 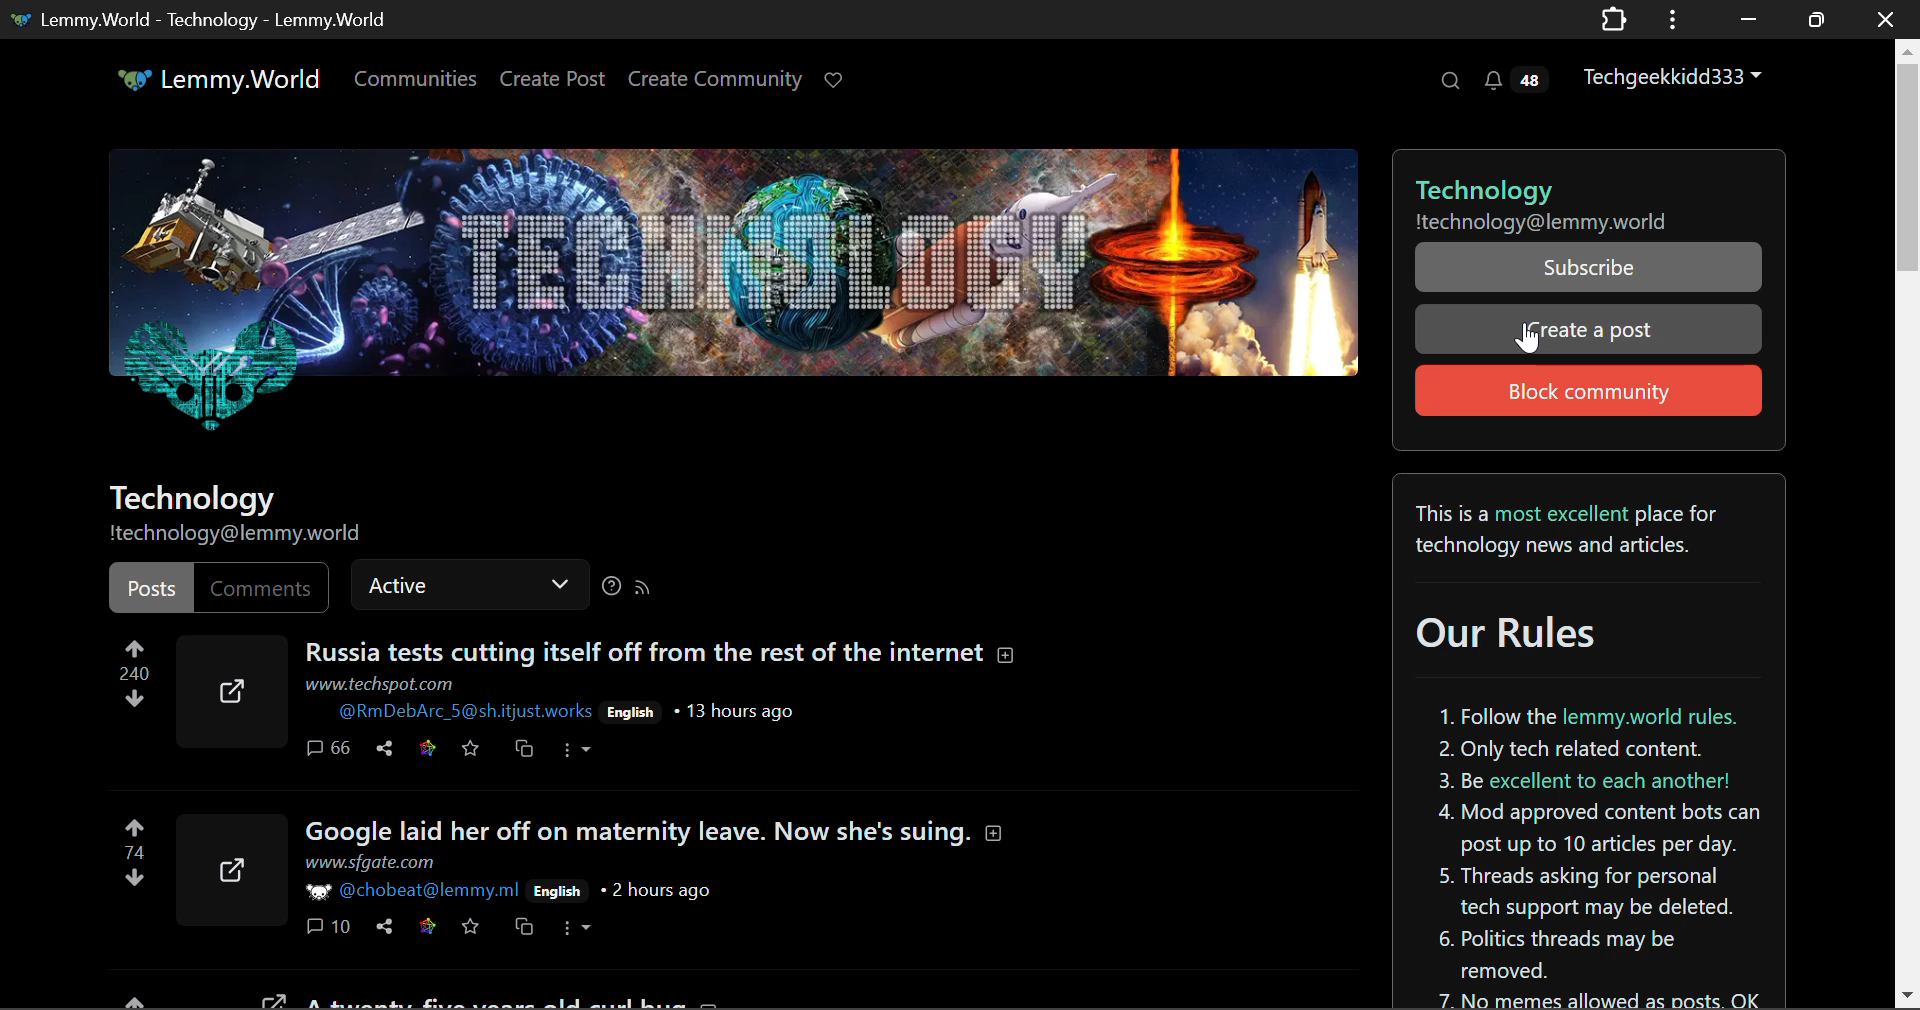 What do you see at coordinates (413, 891) in the screenshot?
I see `@chobeat@lemmy.ml` at bounding box center [413, 891].